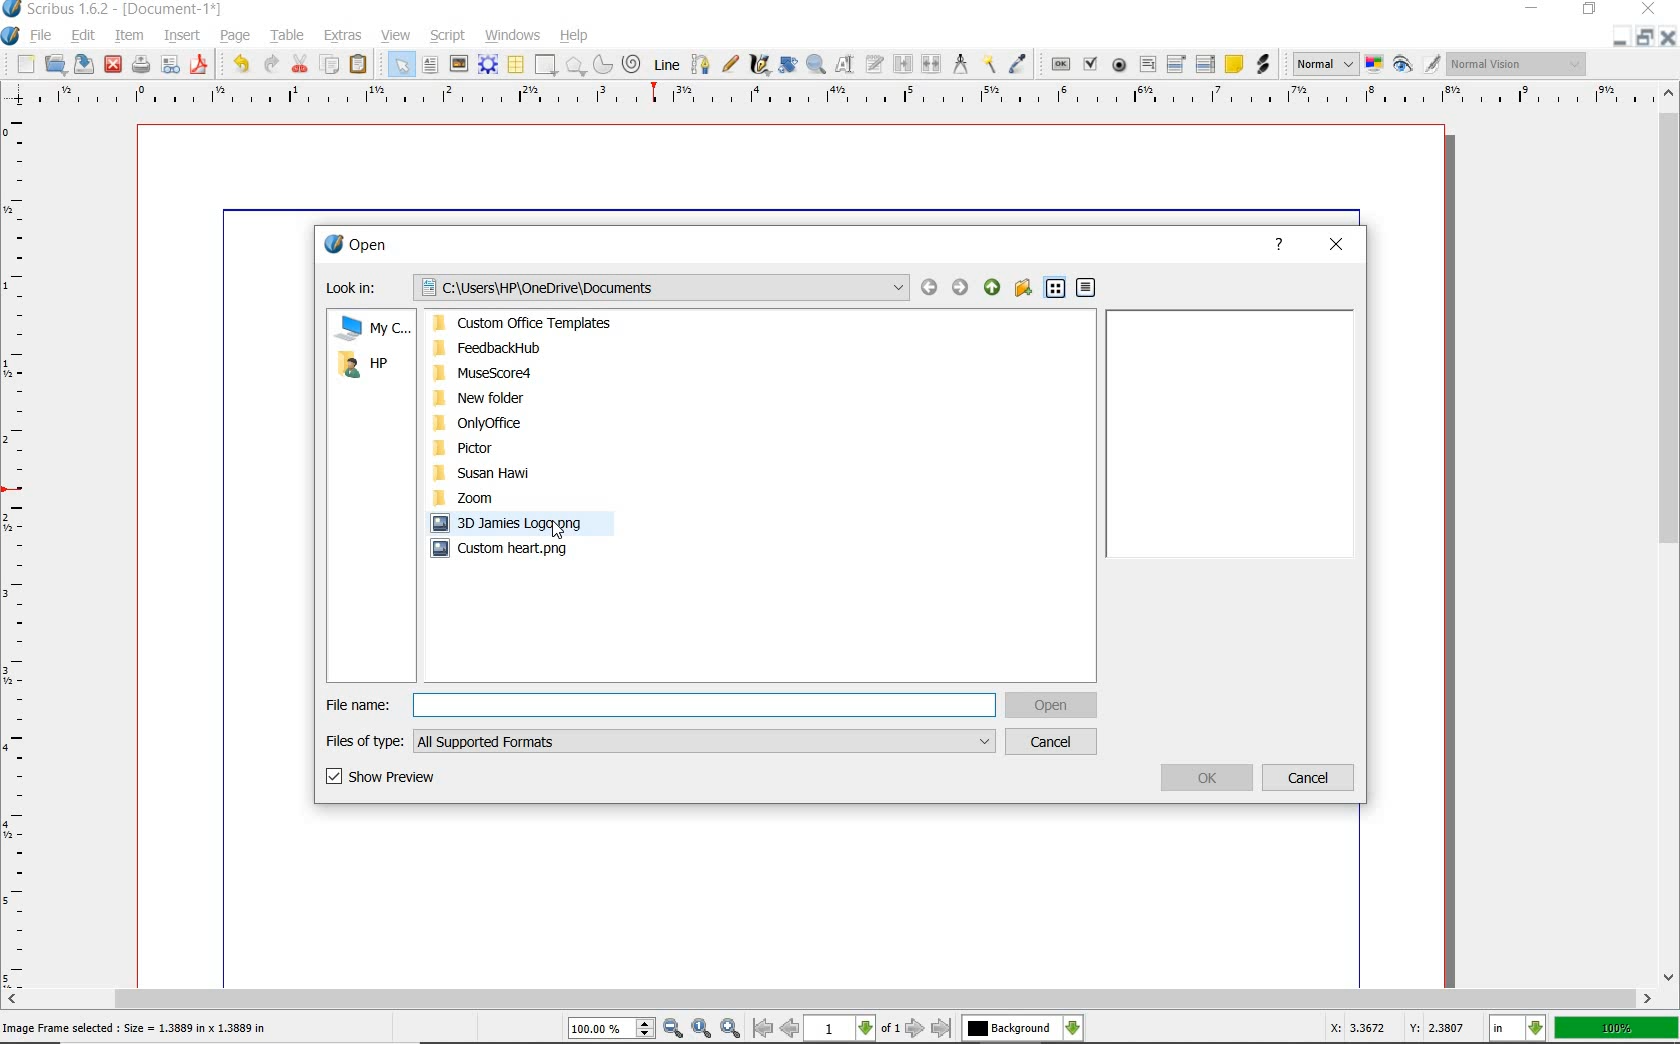 The width and height of the screenshot is (1680, 1044). I want to click on pdf list box, so click(1205, 66).